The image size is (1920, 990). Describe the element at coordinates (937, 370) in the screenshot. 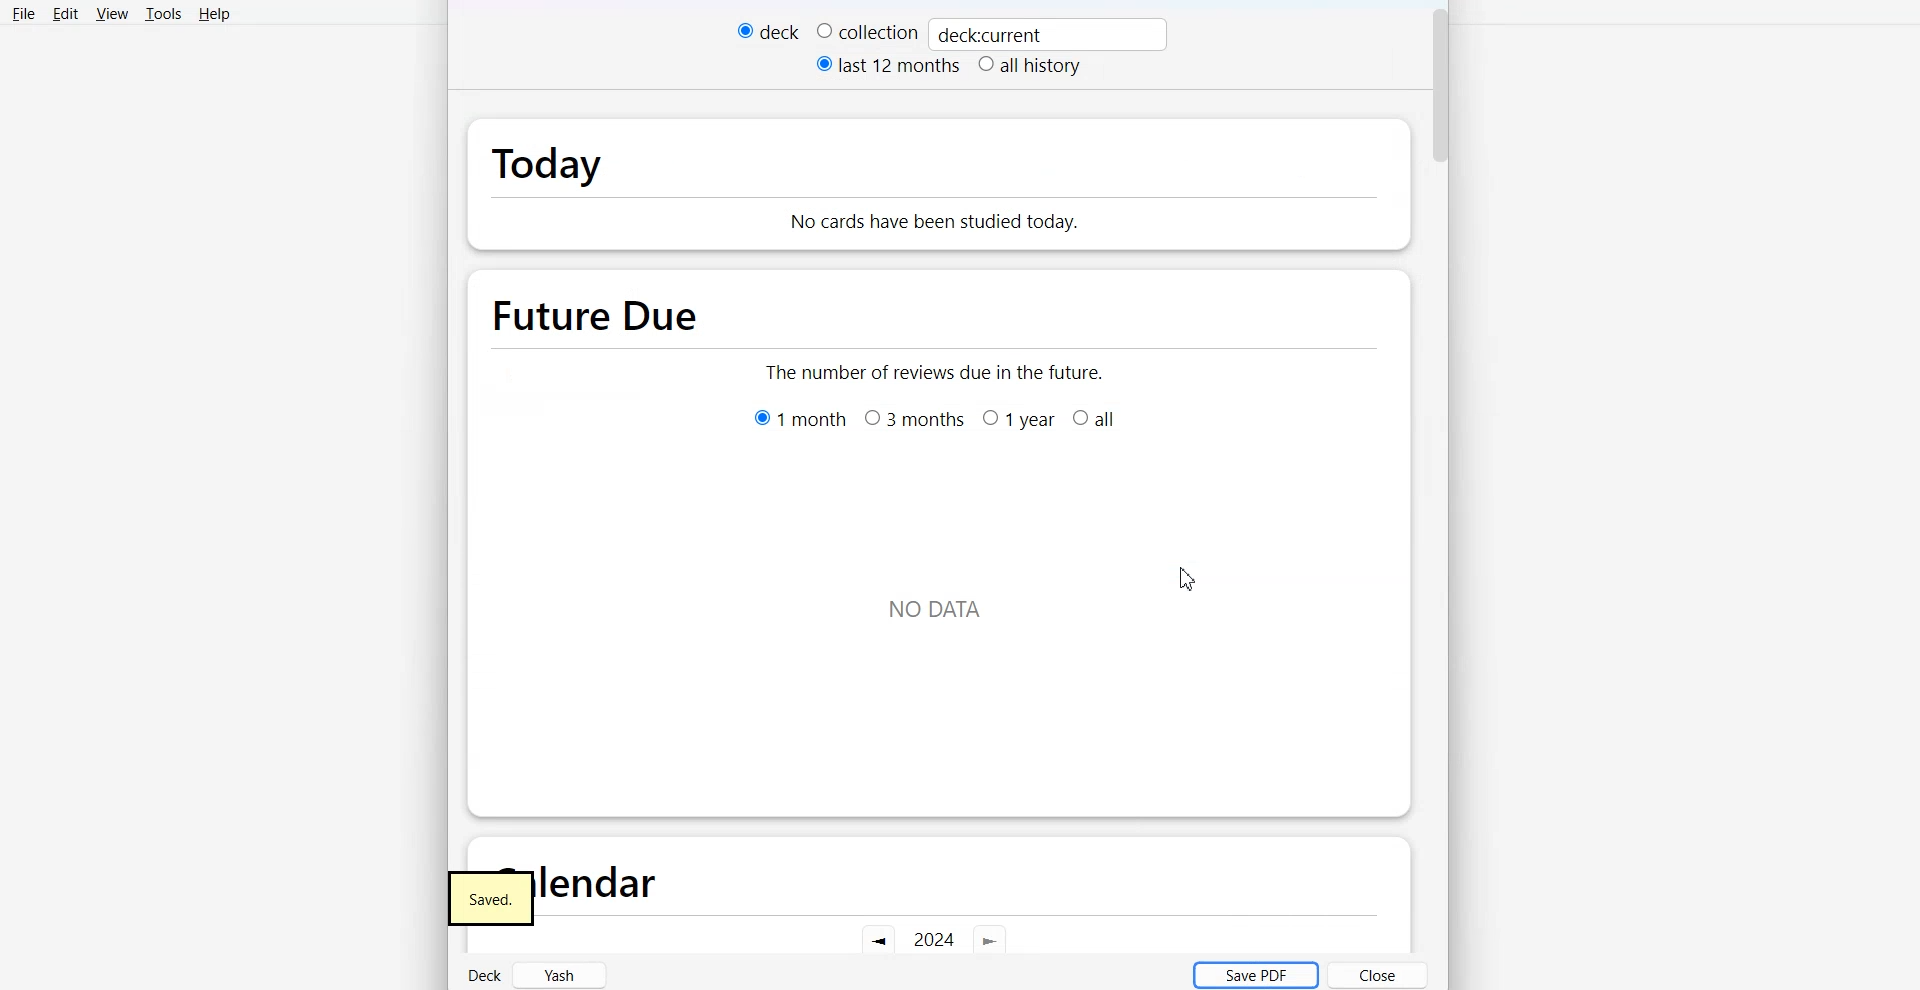

I see `The number of reviews due in the future.` at that location.